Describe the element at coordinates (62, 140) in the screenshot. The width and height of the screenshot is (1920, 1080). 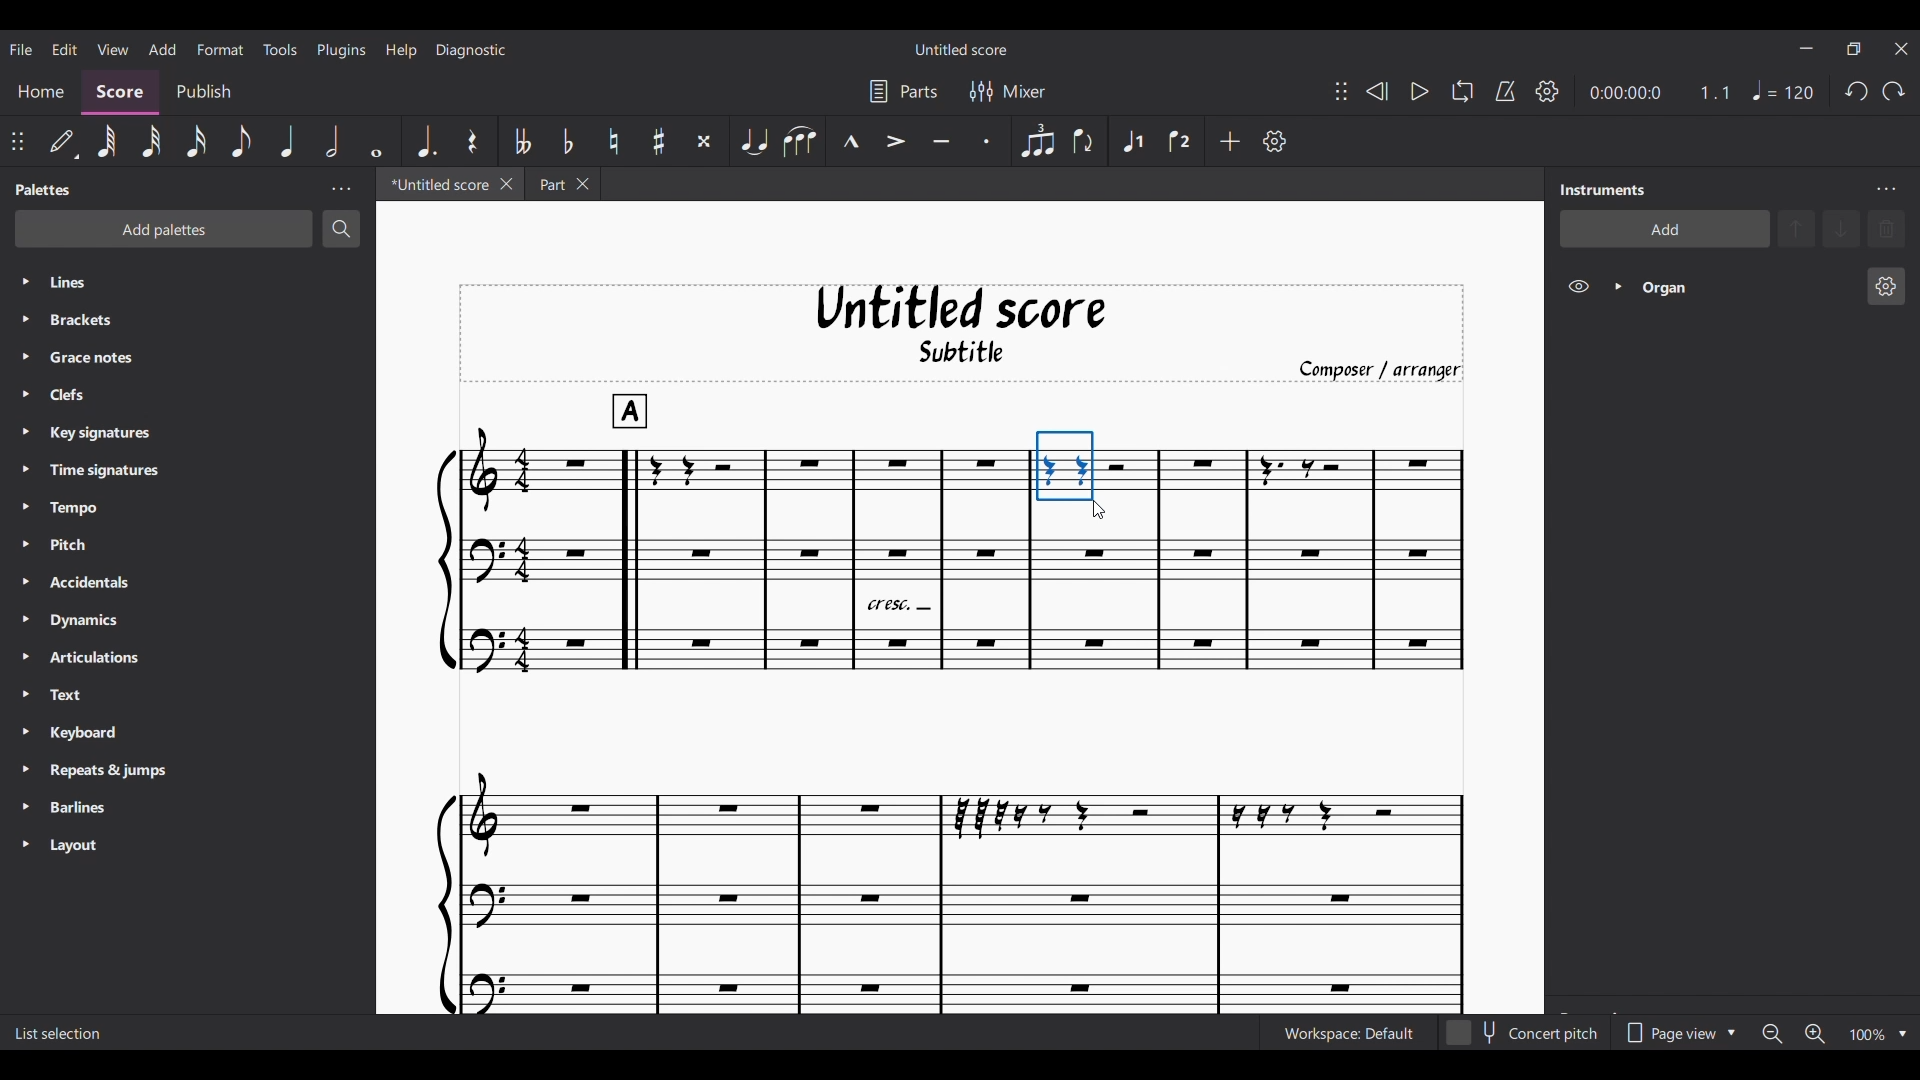
I see `Default` at that location.